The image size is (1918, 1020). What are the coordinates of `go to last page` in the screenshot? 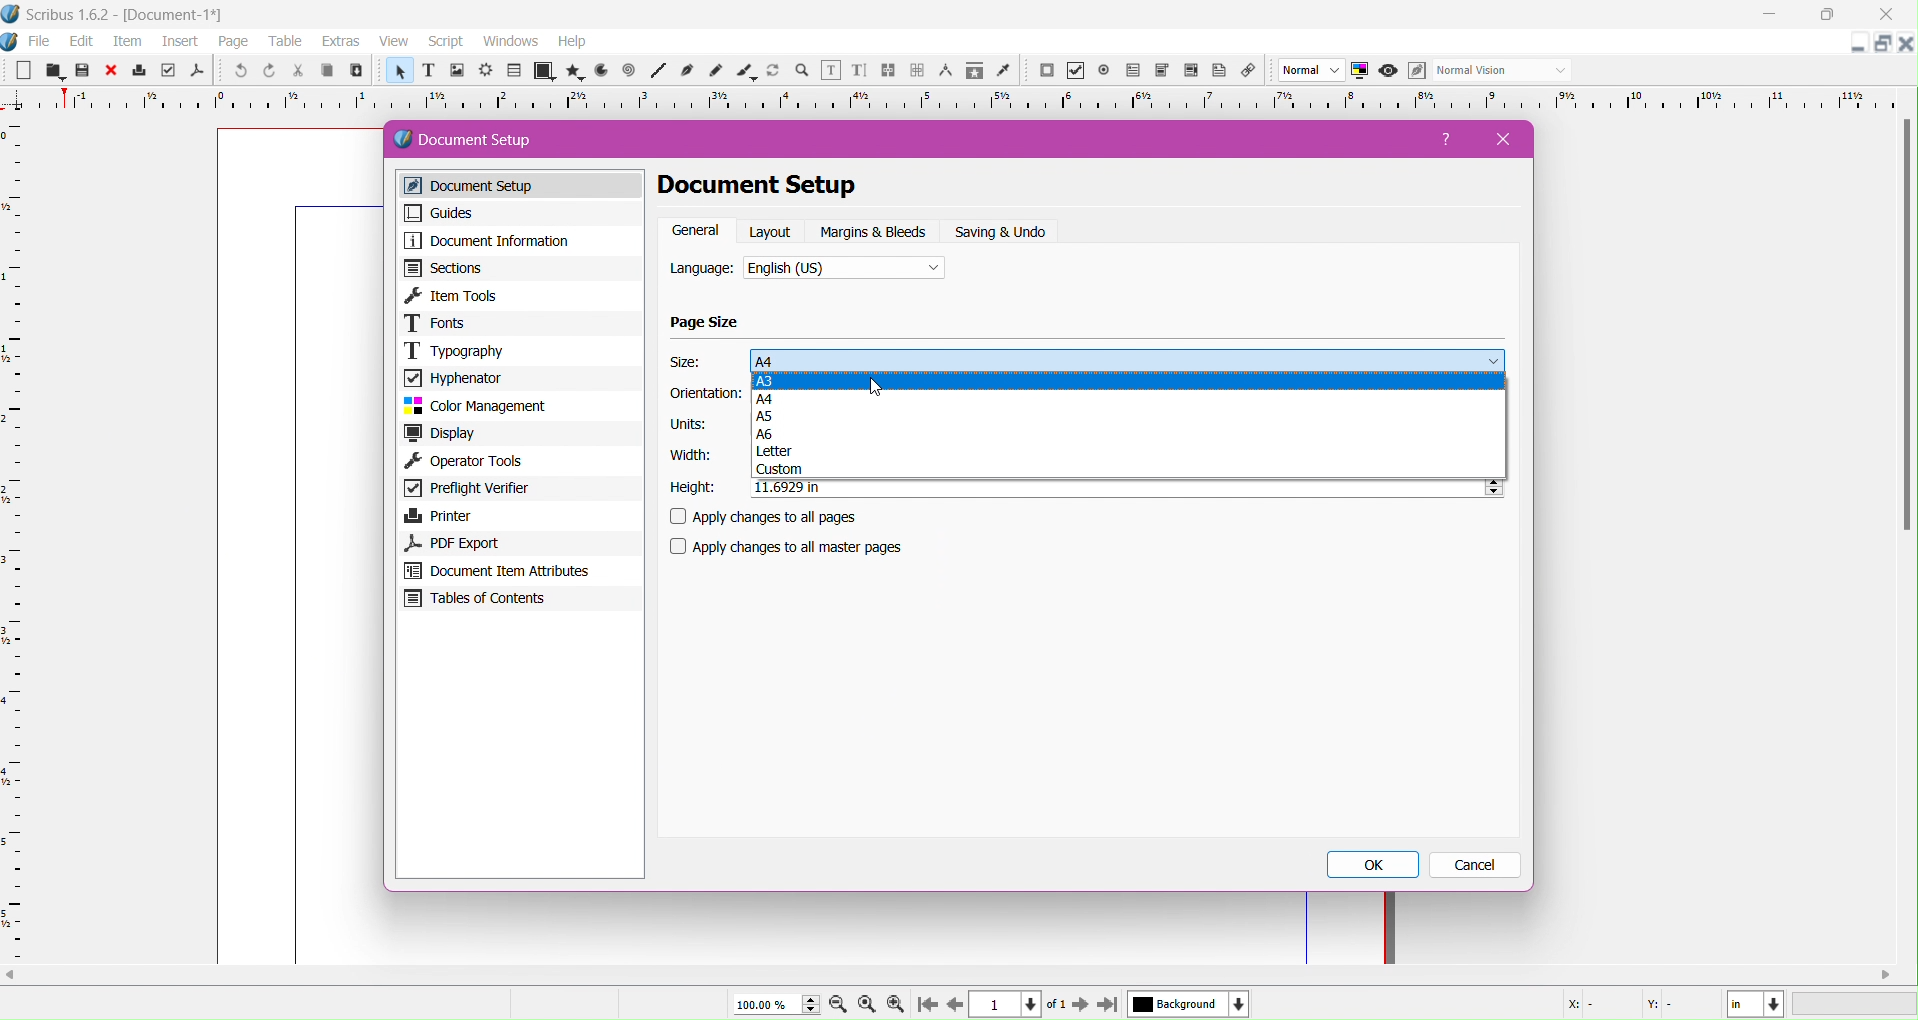 It's located at (1107, 1006).